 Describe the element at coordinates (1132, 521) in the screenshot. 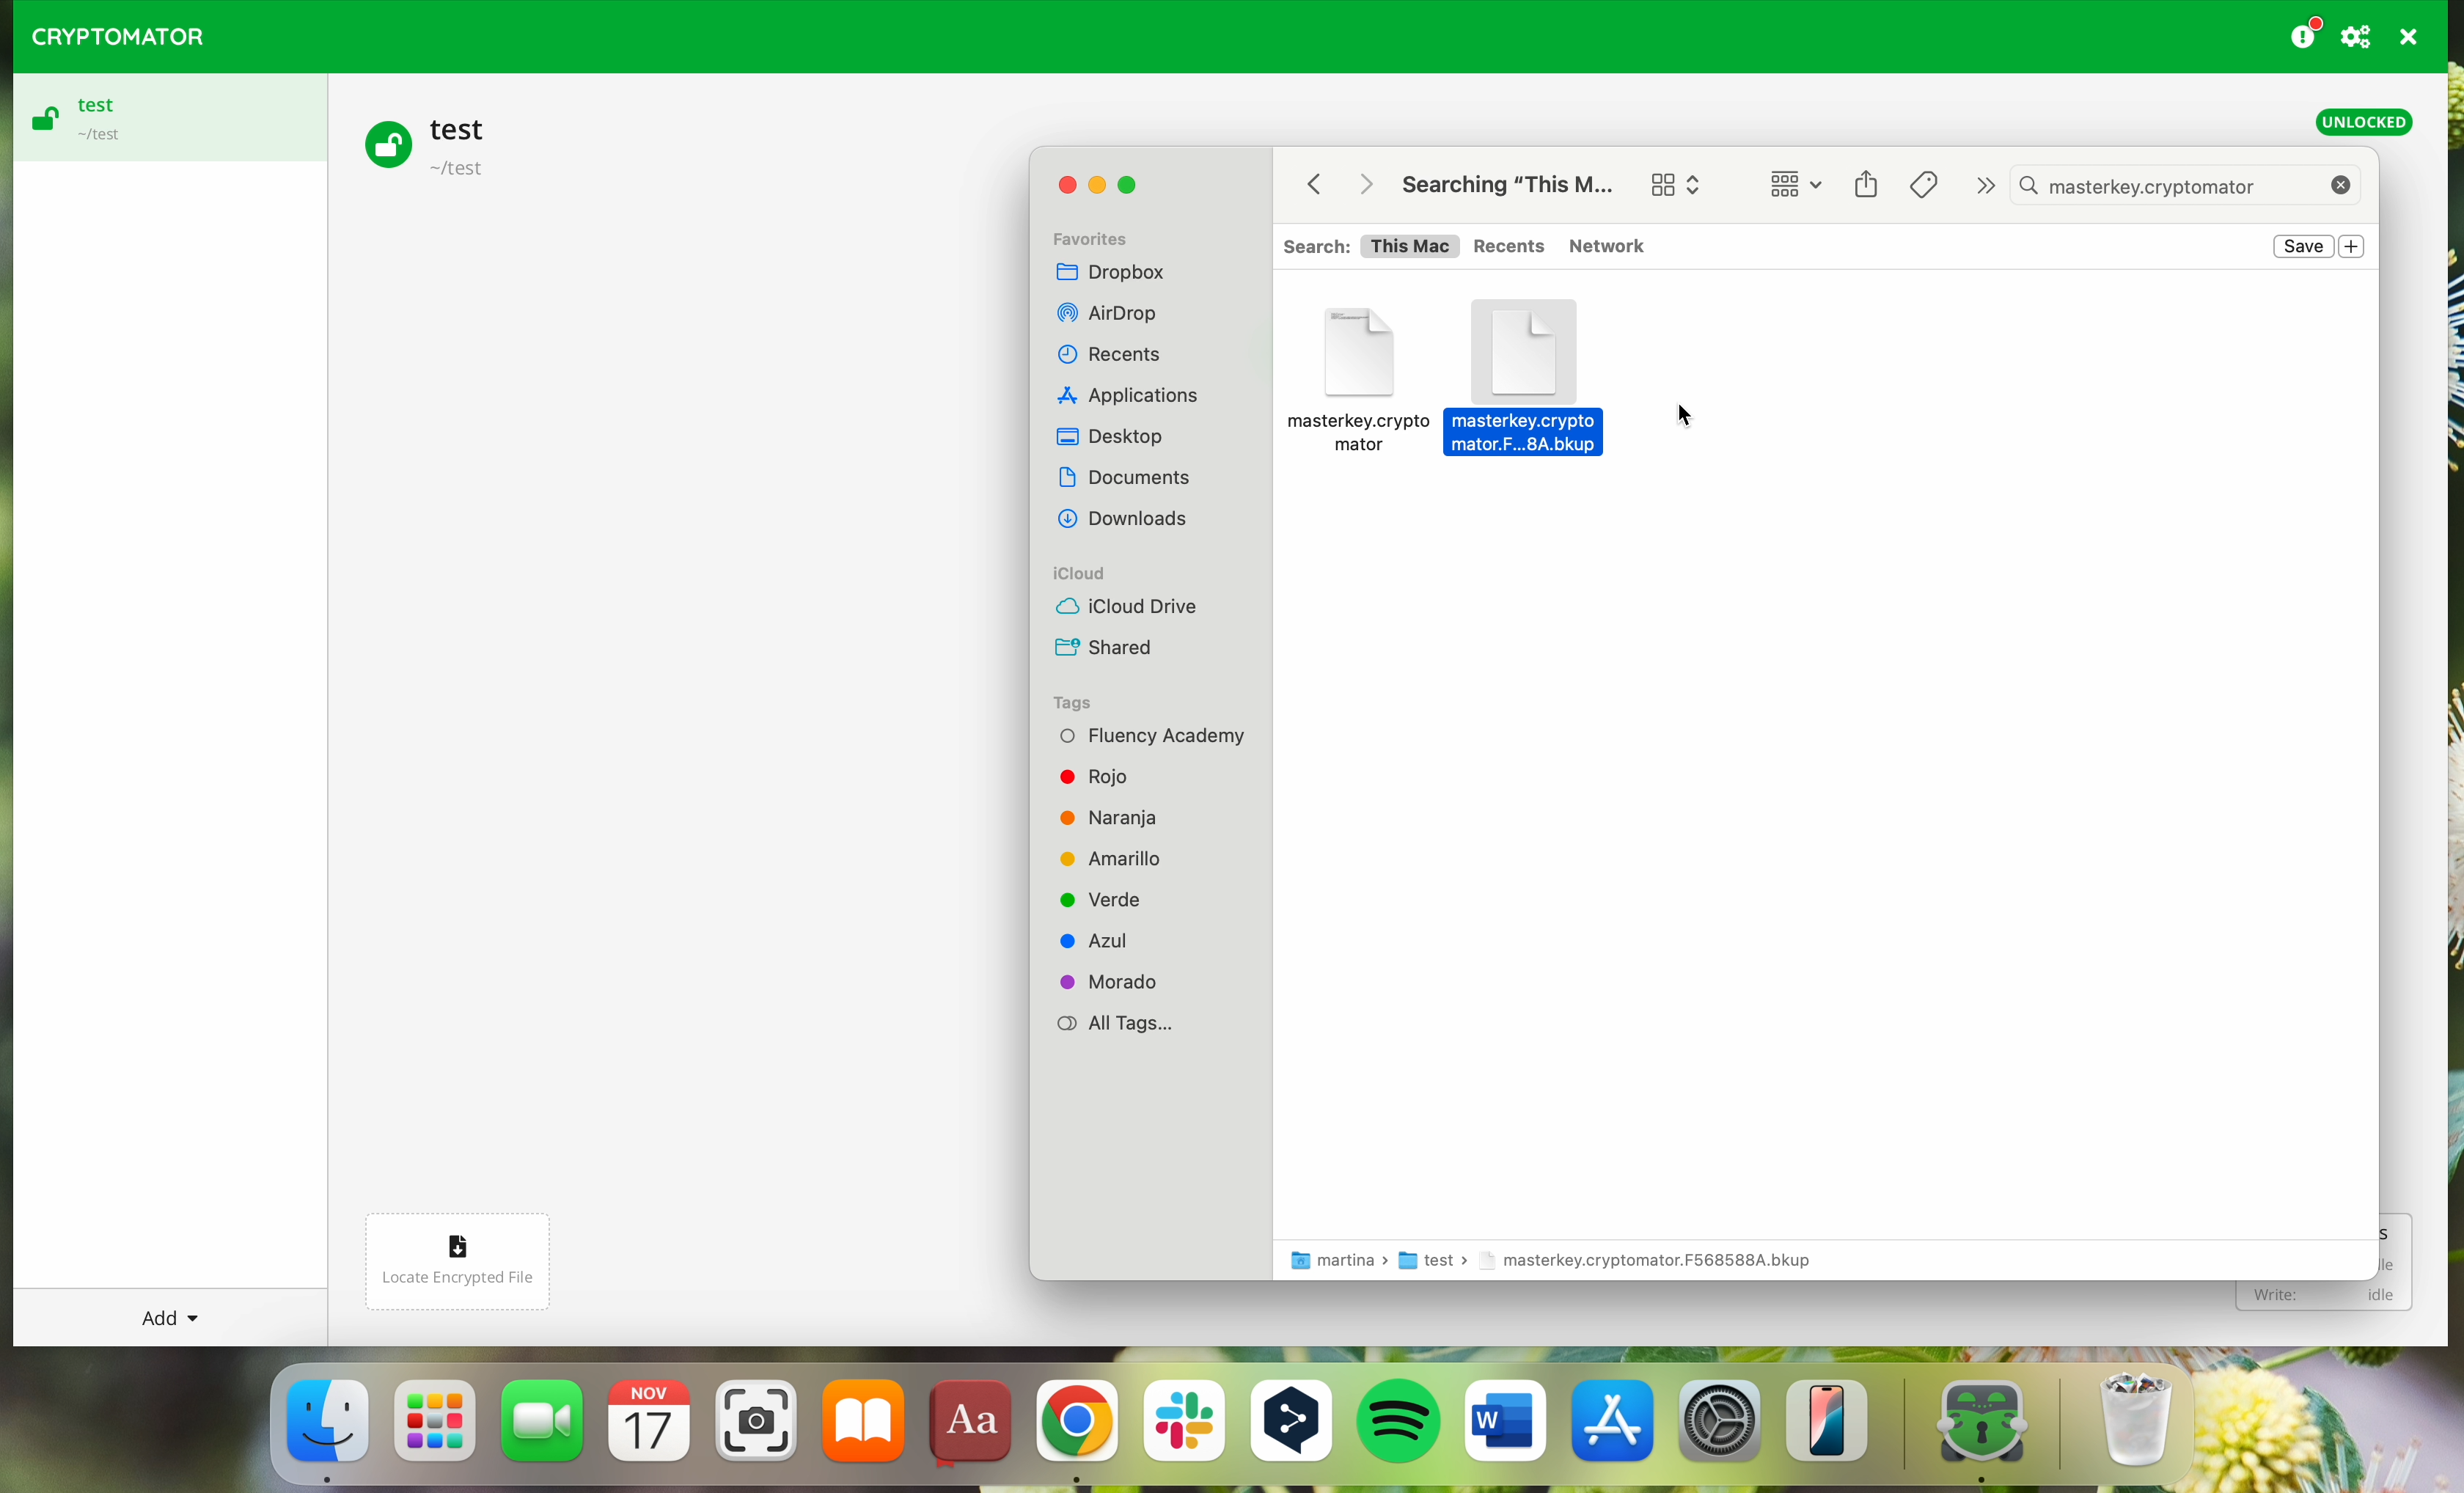

I see `` at that location.